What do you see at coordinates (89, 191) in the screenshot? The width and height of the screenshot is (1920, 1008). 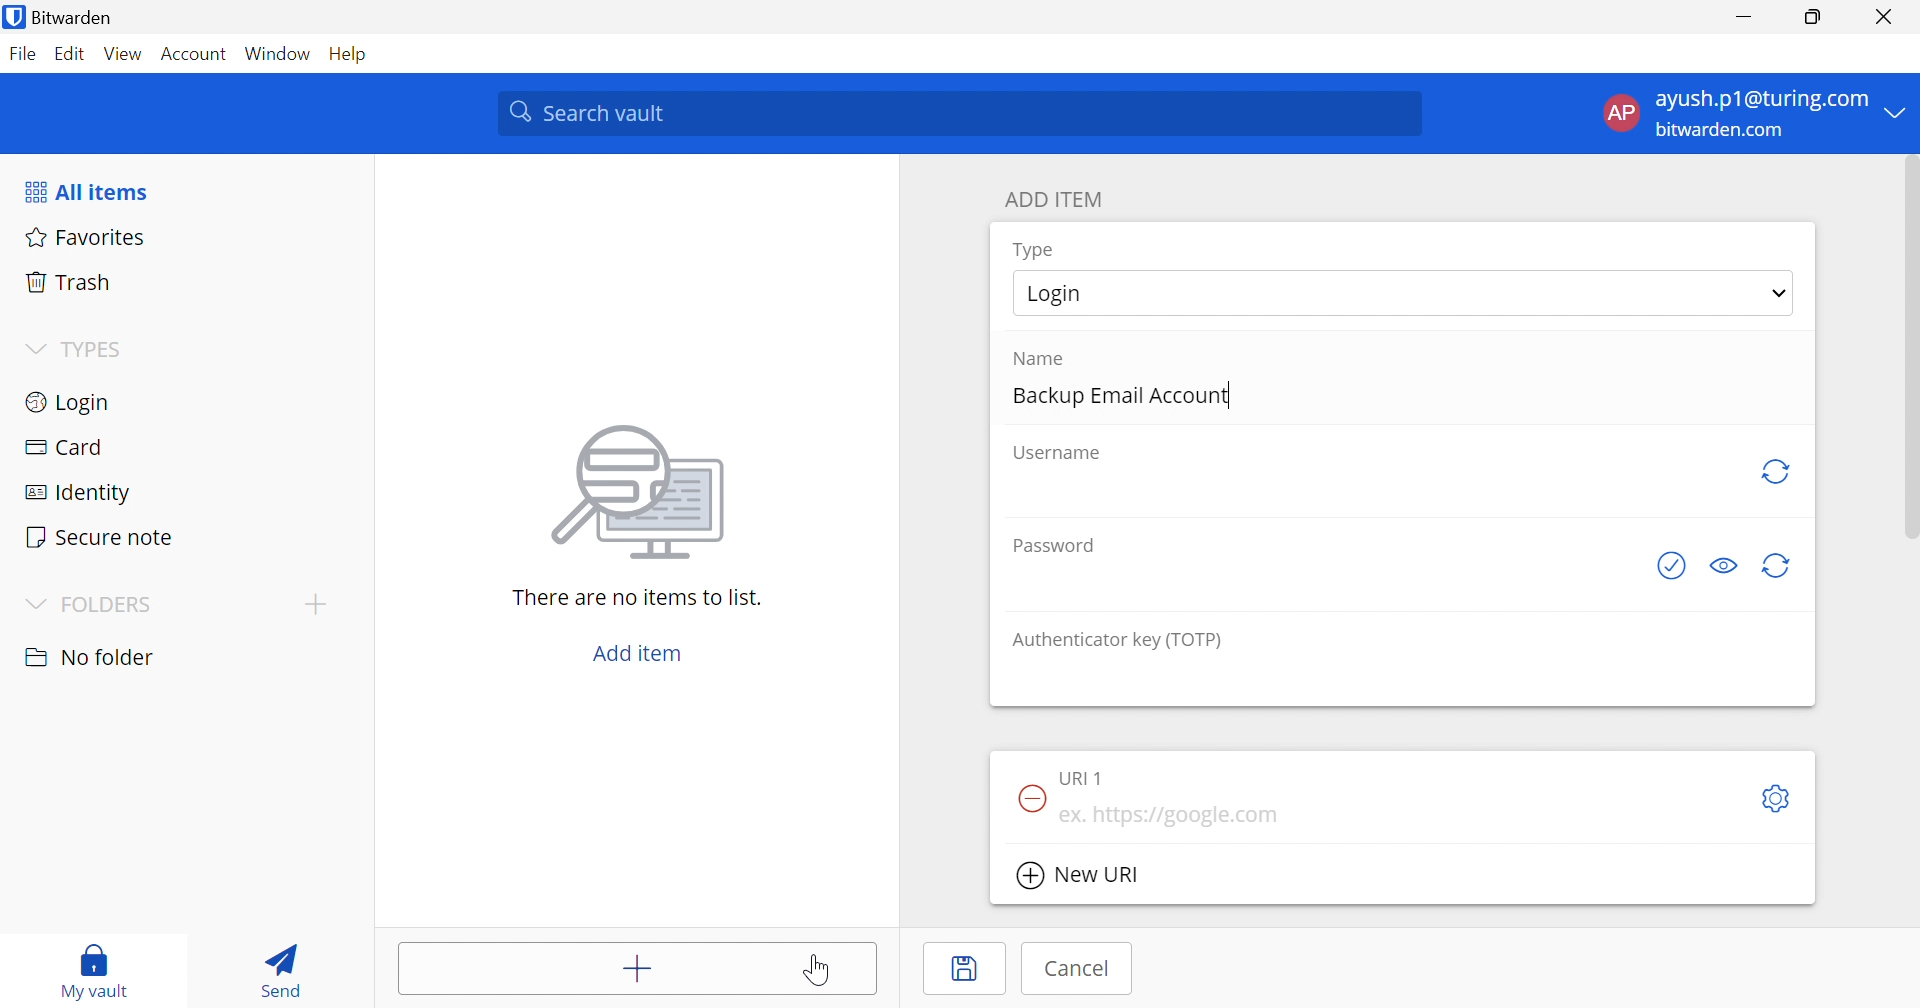 I see `All items` at bounding box center [89, 191].